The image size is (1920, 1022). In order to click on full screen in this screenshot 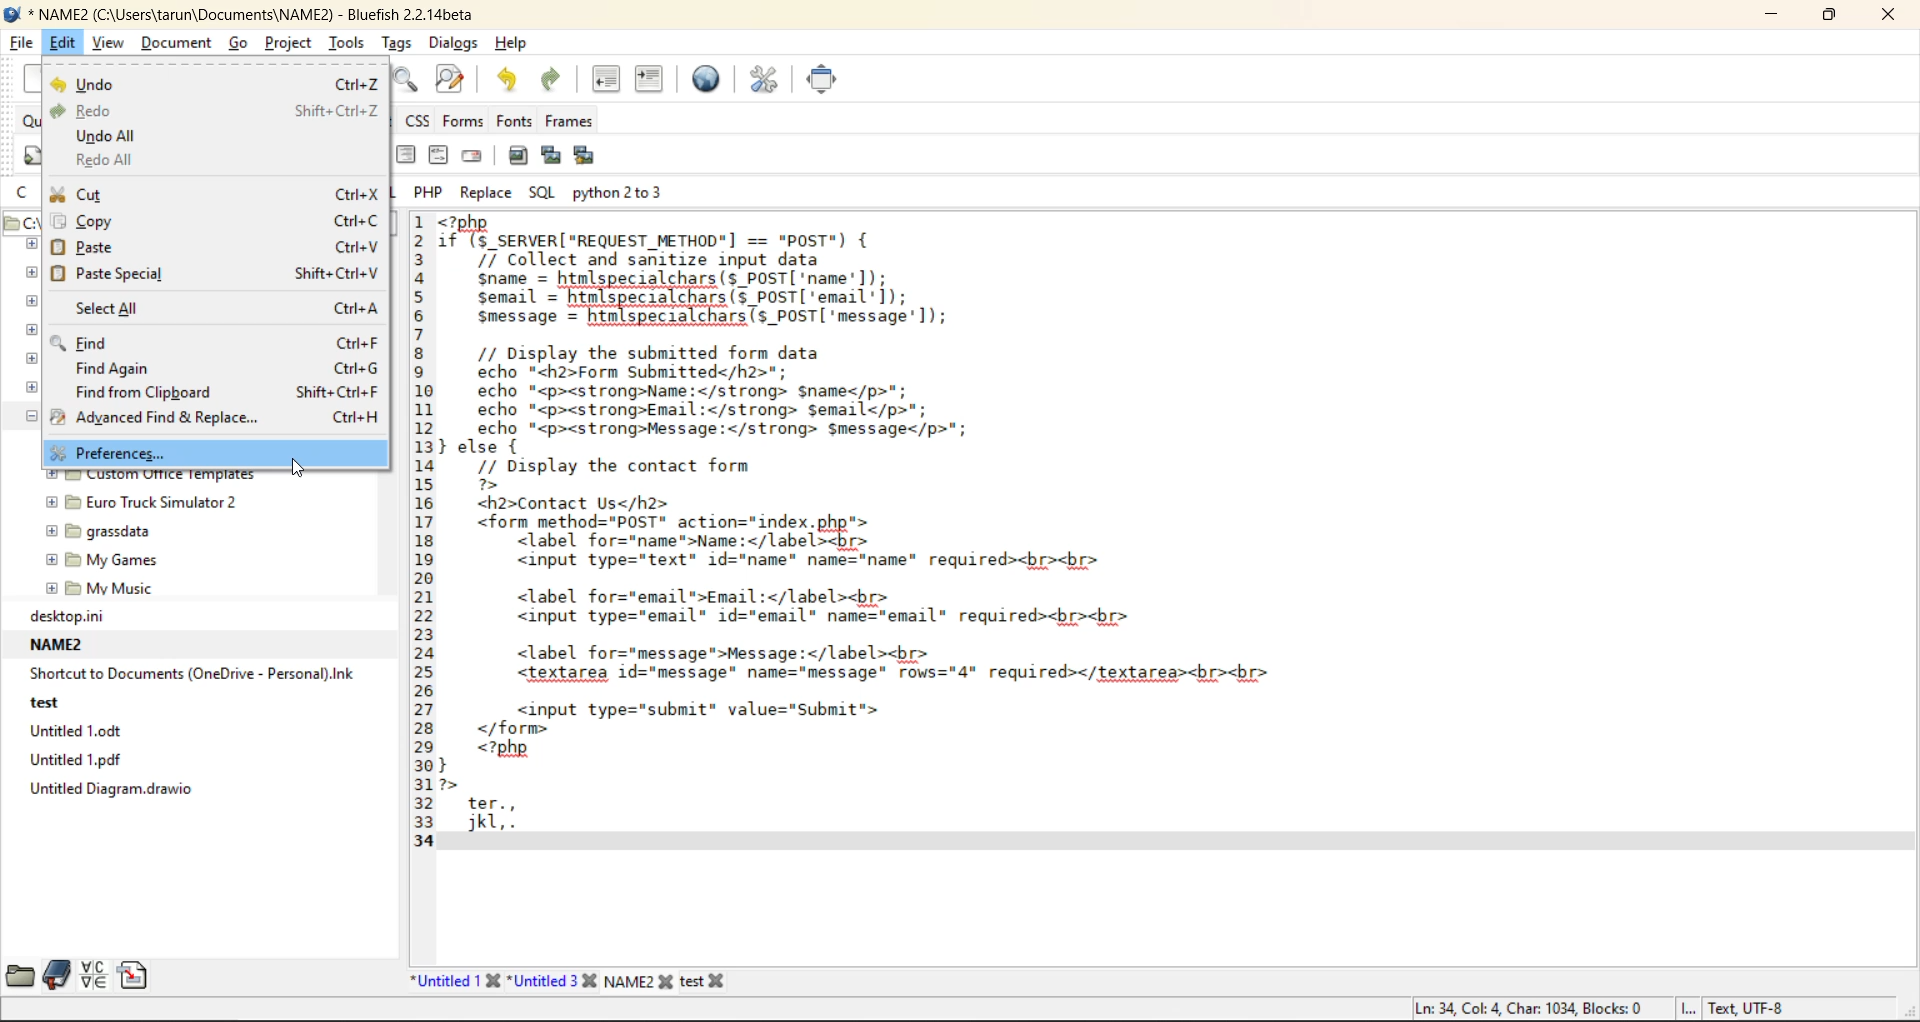, I will do `click(823, 83)`.